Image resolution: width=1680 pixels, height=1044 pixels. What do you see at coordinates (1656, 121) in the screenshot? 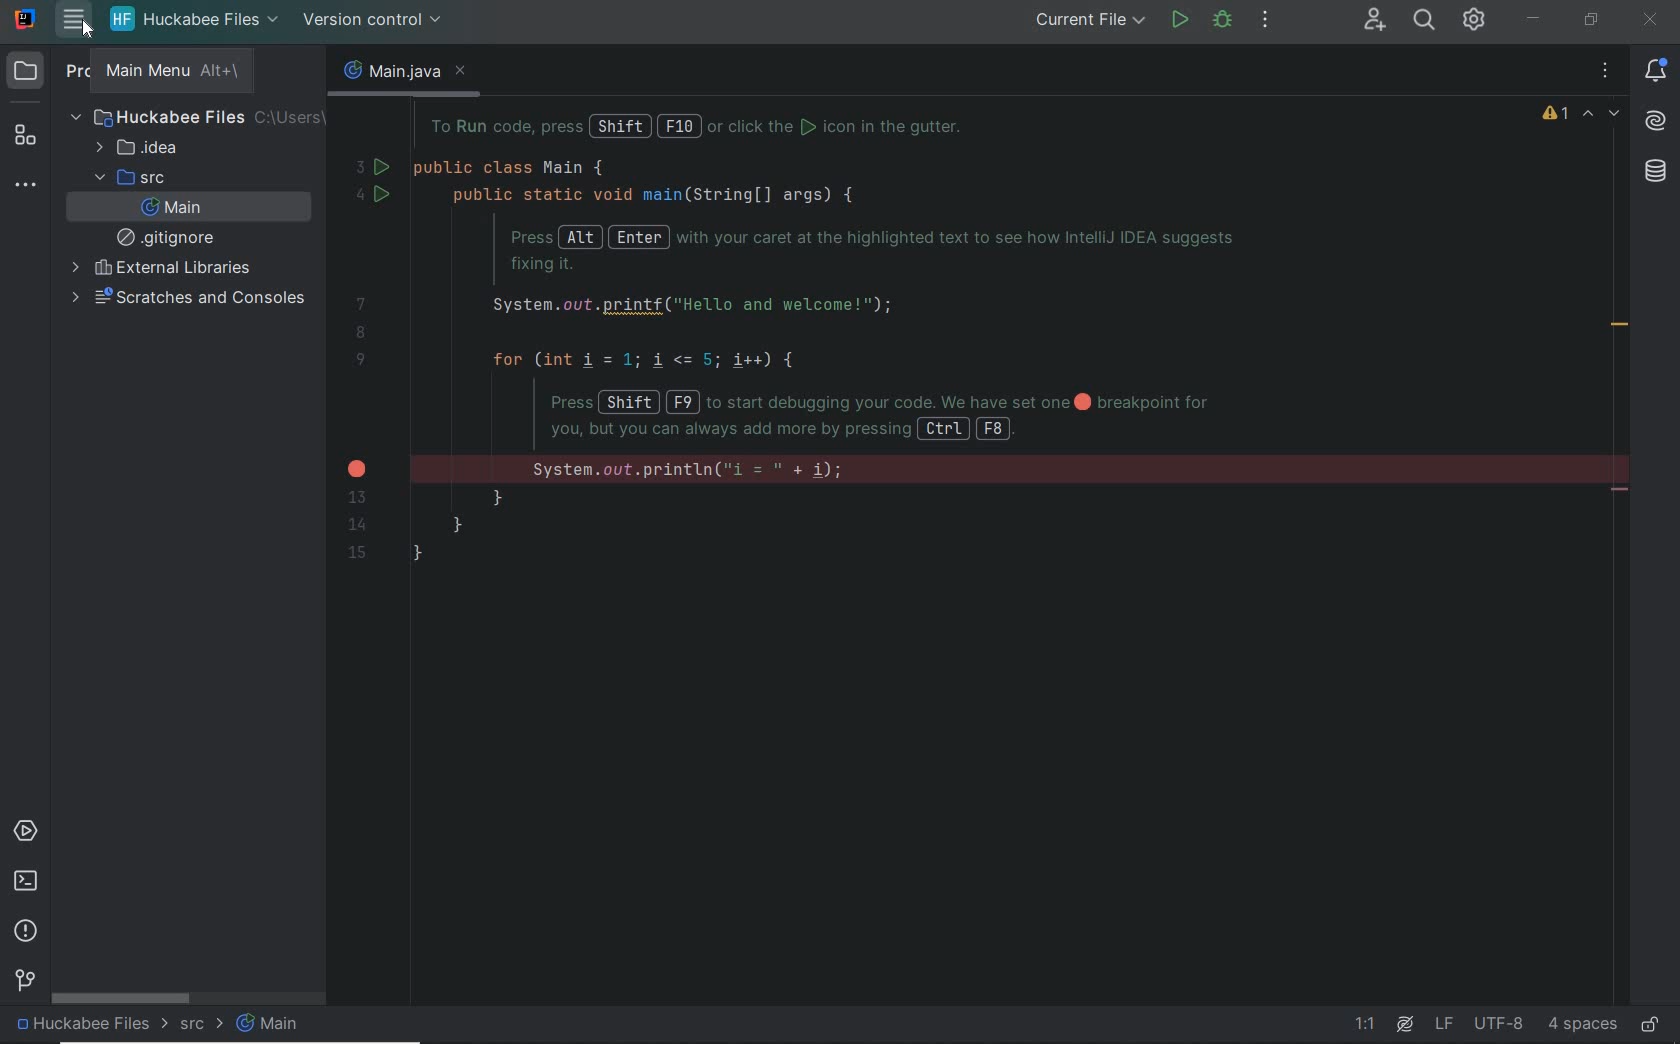
I see `AI Assistant` at bounding box center [1656, 121].